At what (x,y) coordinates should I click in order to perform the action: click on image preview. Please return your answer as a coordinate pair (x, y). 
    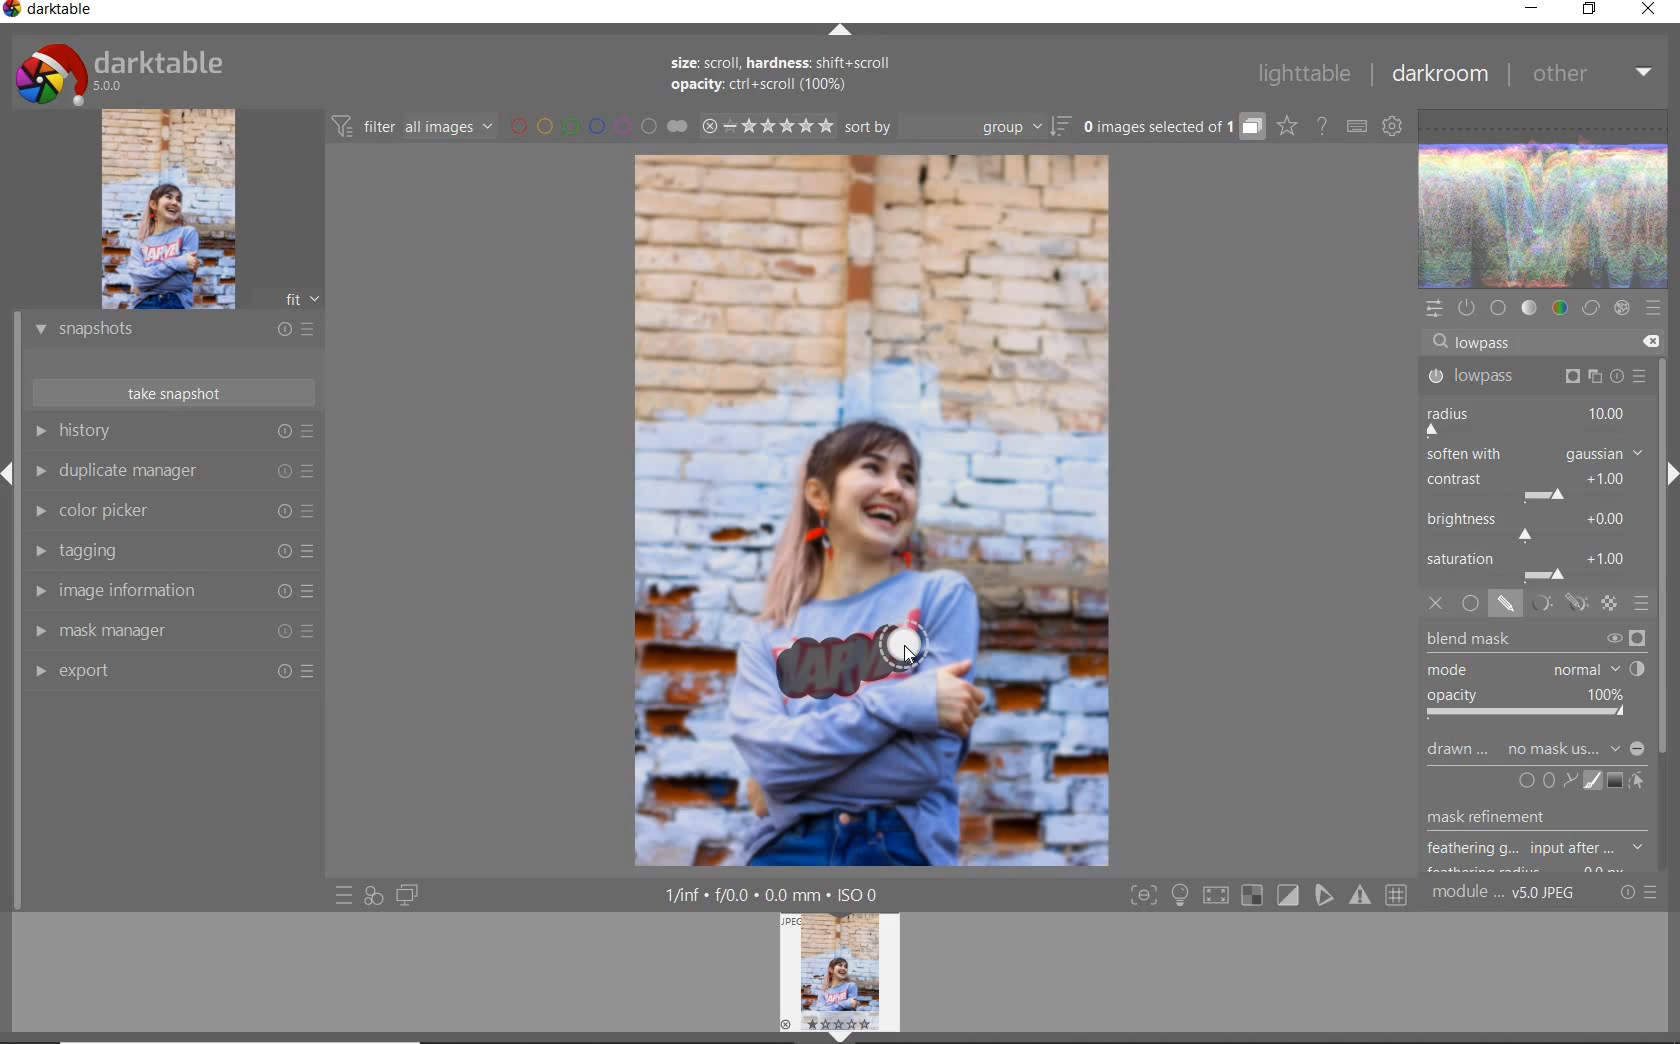
    Looking at the image, I should click on (845, 977).